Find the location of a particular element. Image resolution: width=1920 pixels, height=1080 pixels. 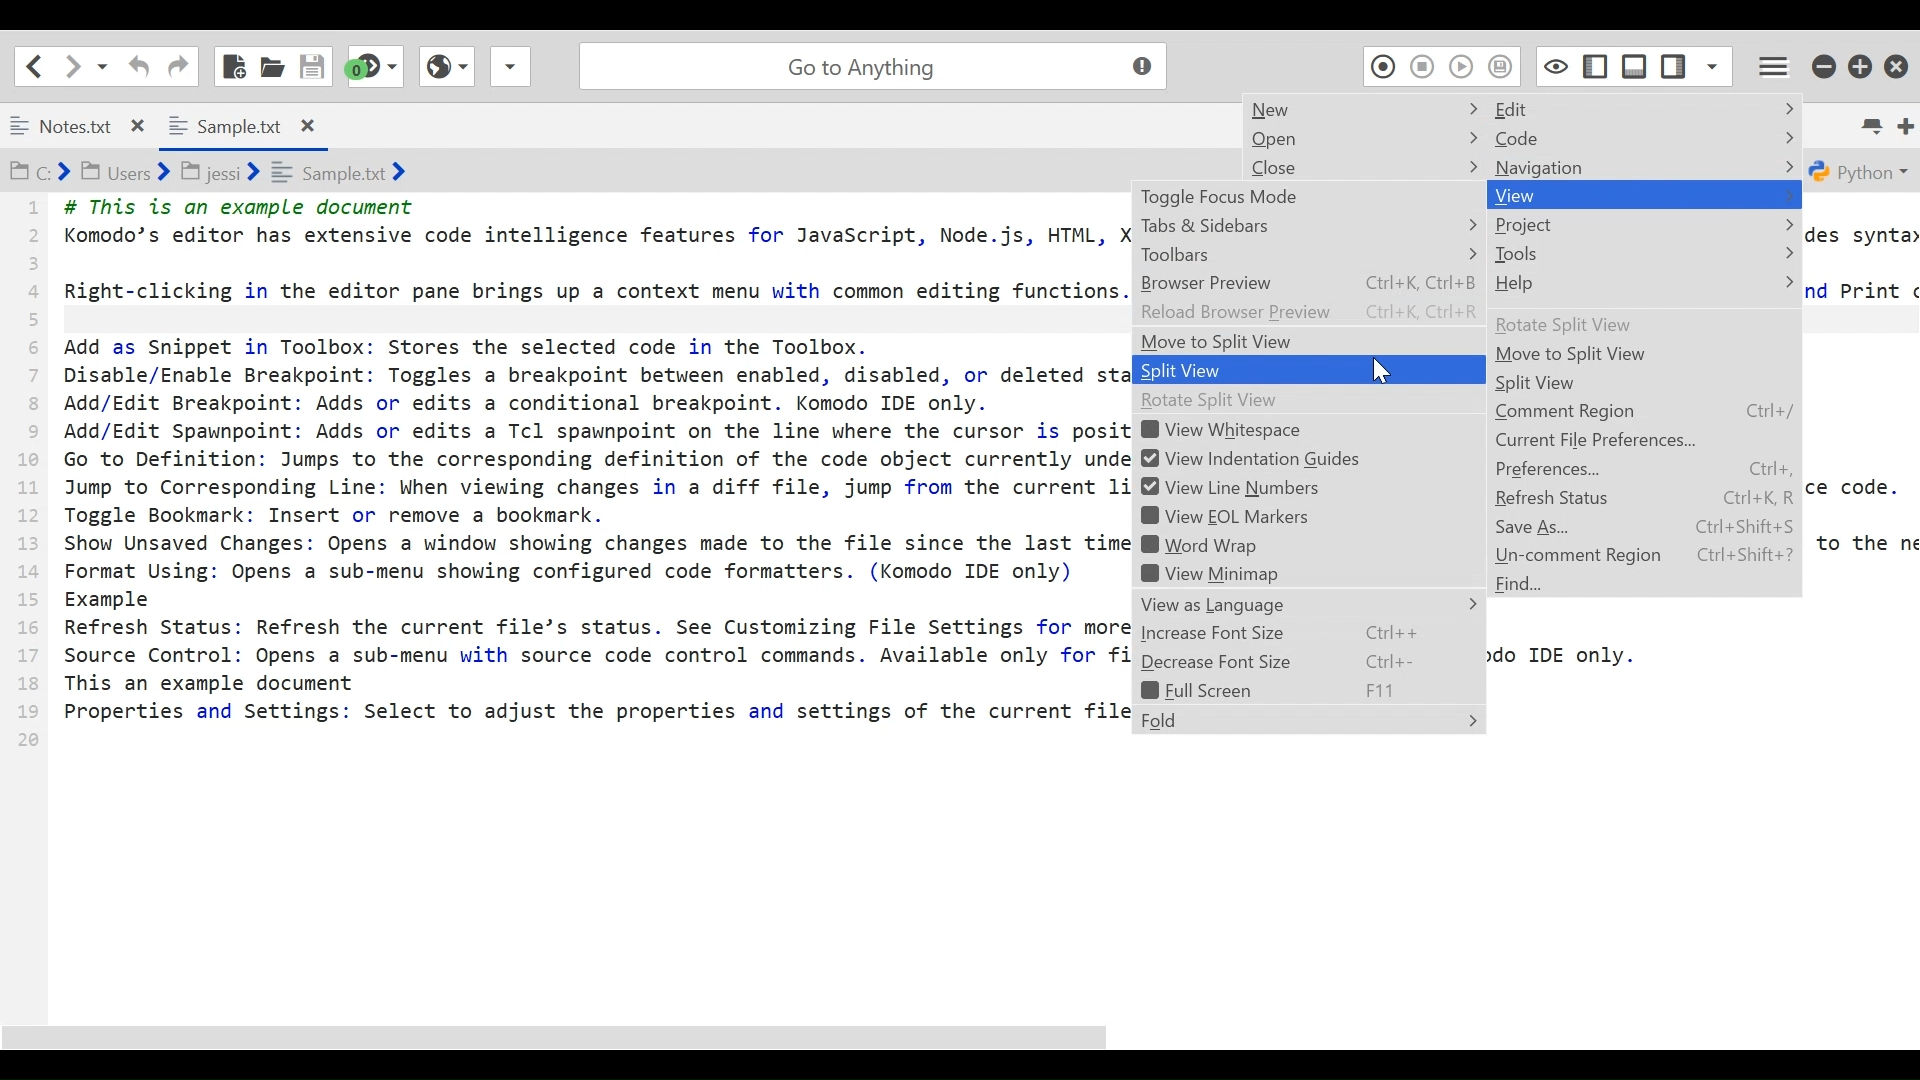

Show/Hide Left Pane is located at coordinates (1673, 65).